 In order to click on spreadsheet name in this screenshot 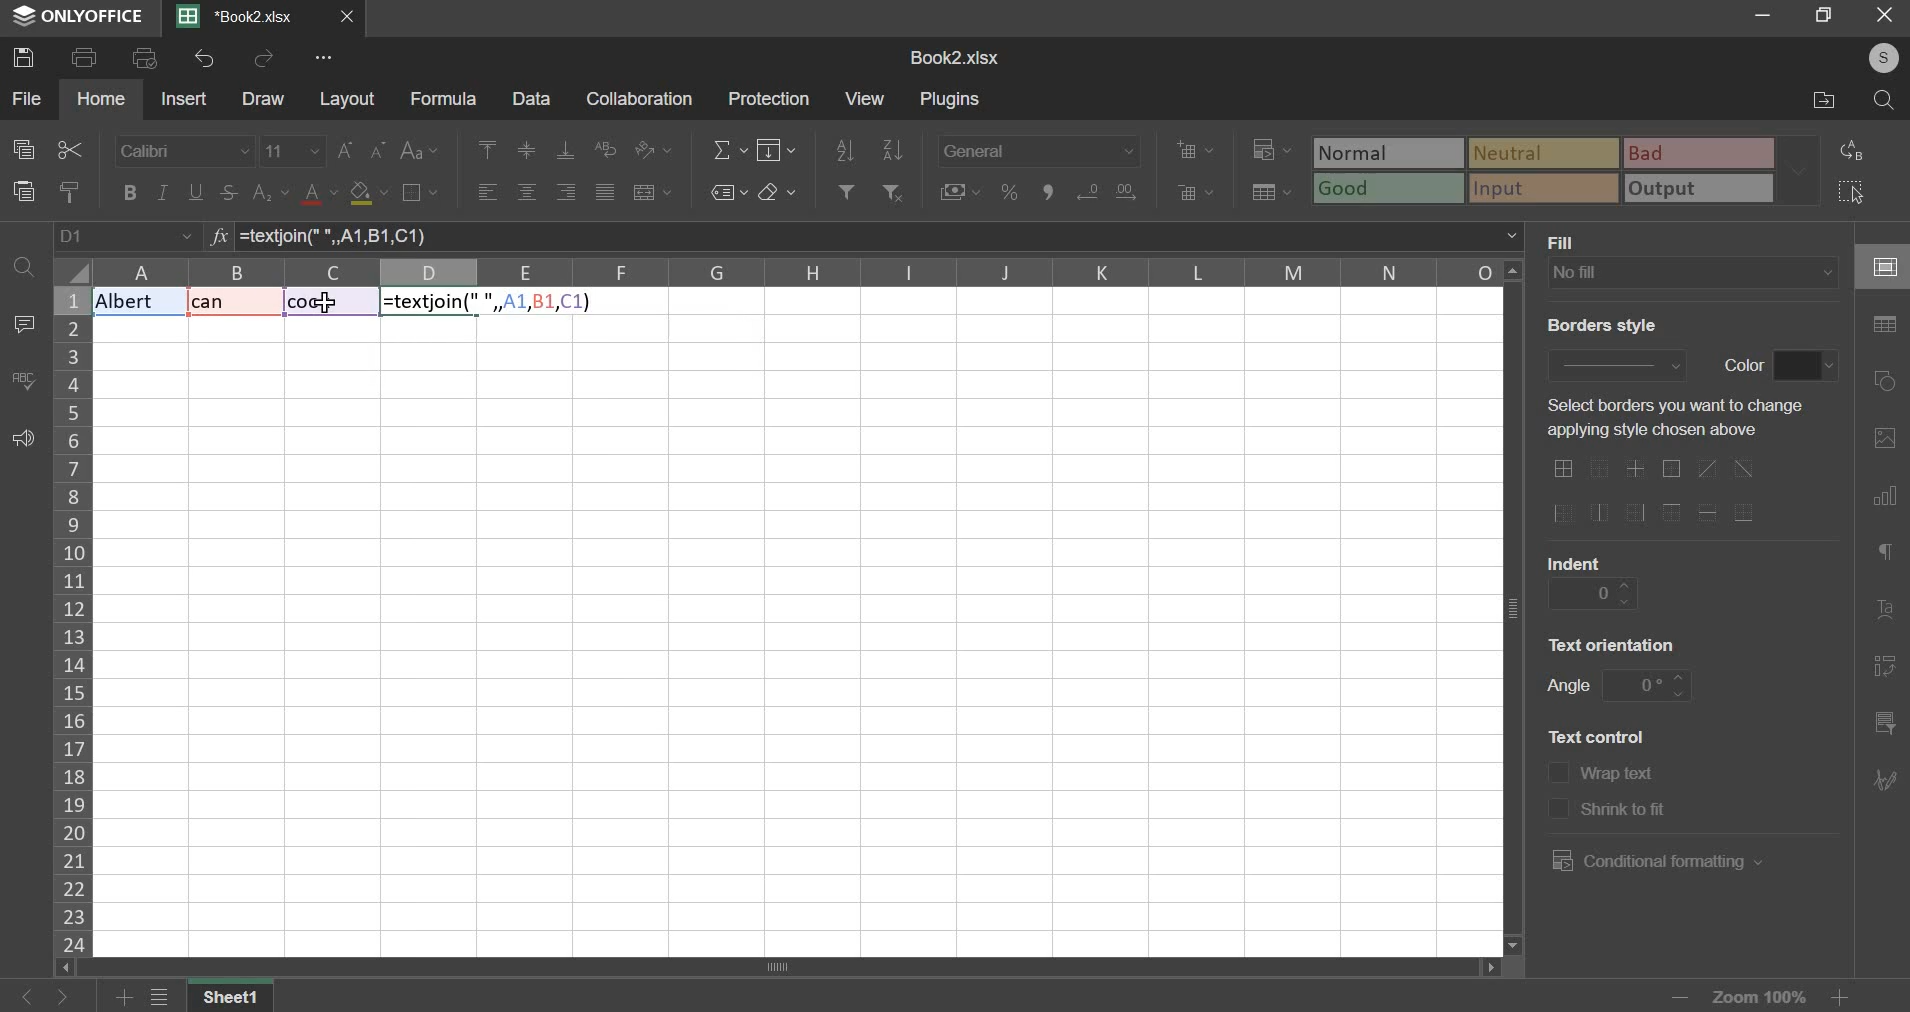, I will do `click(954, 58)`.